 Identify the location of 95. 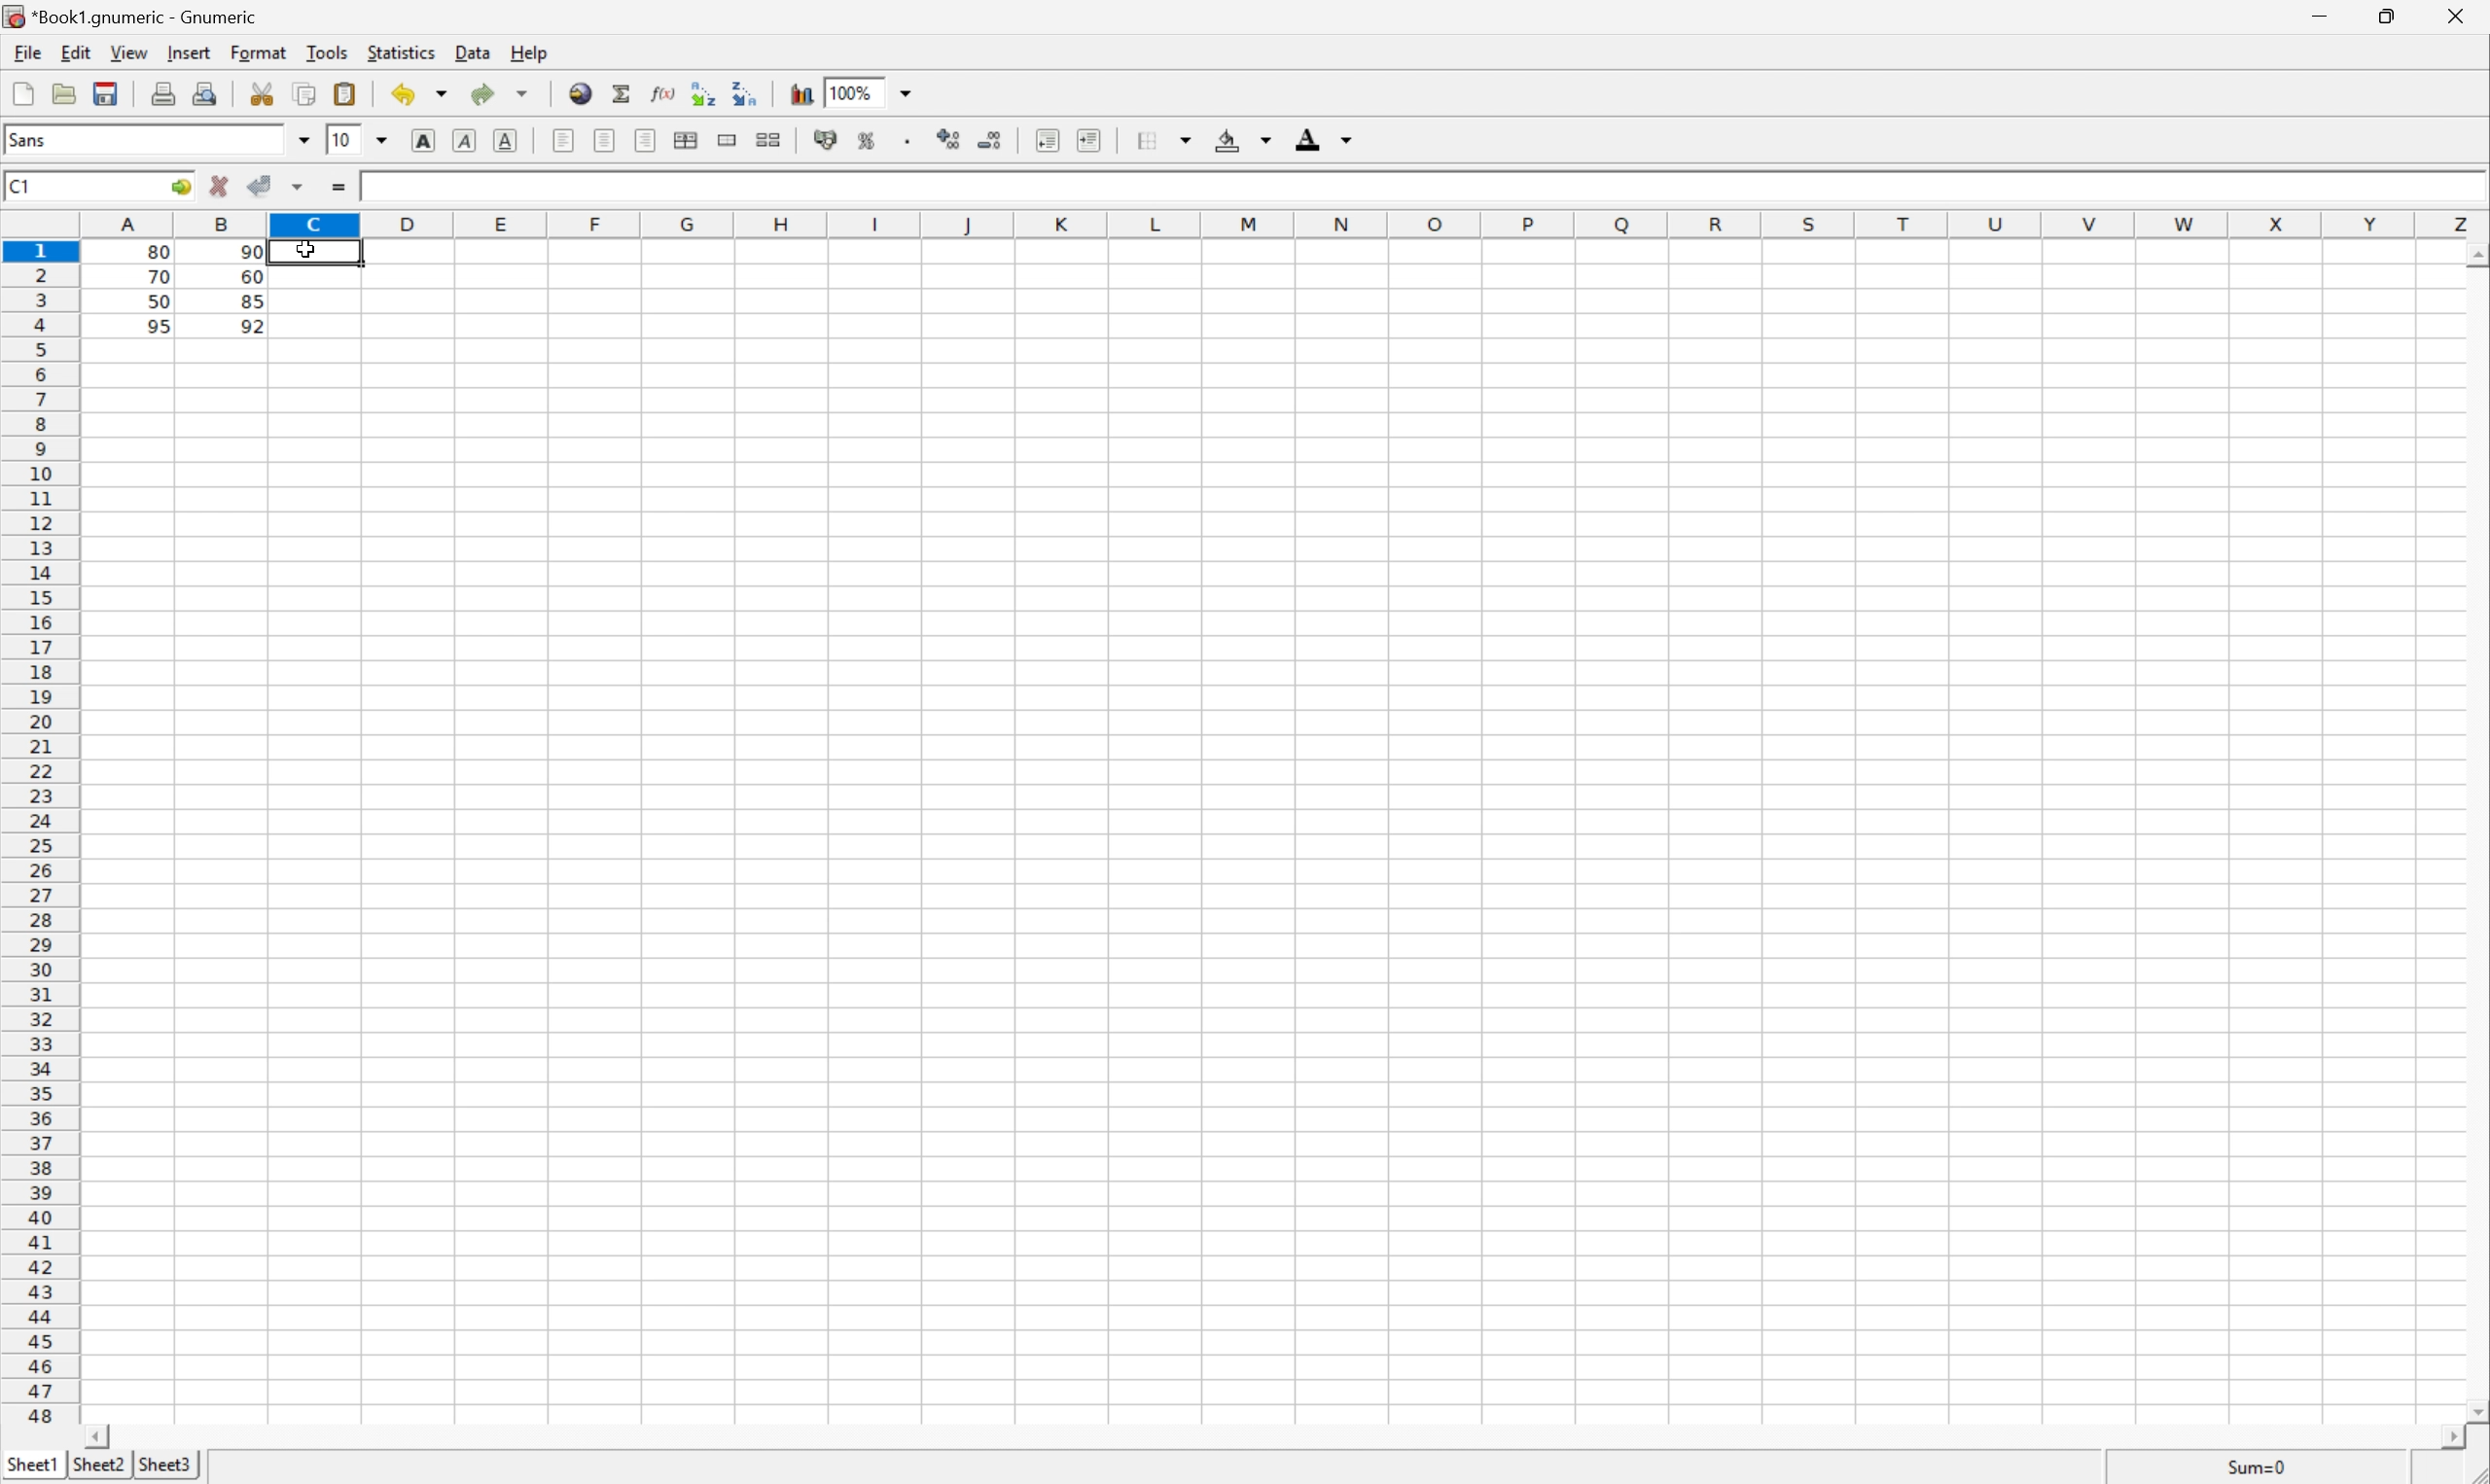
(157, 326).